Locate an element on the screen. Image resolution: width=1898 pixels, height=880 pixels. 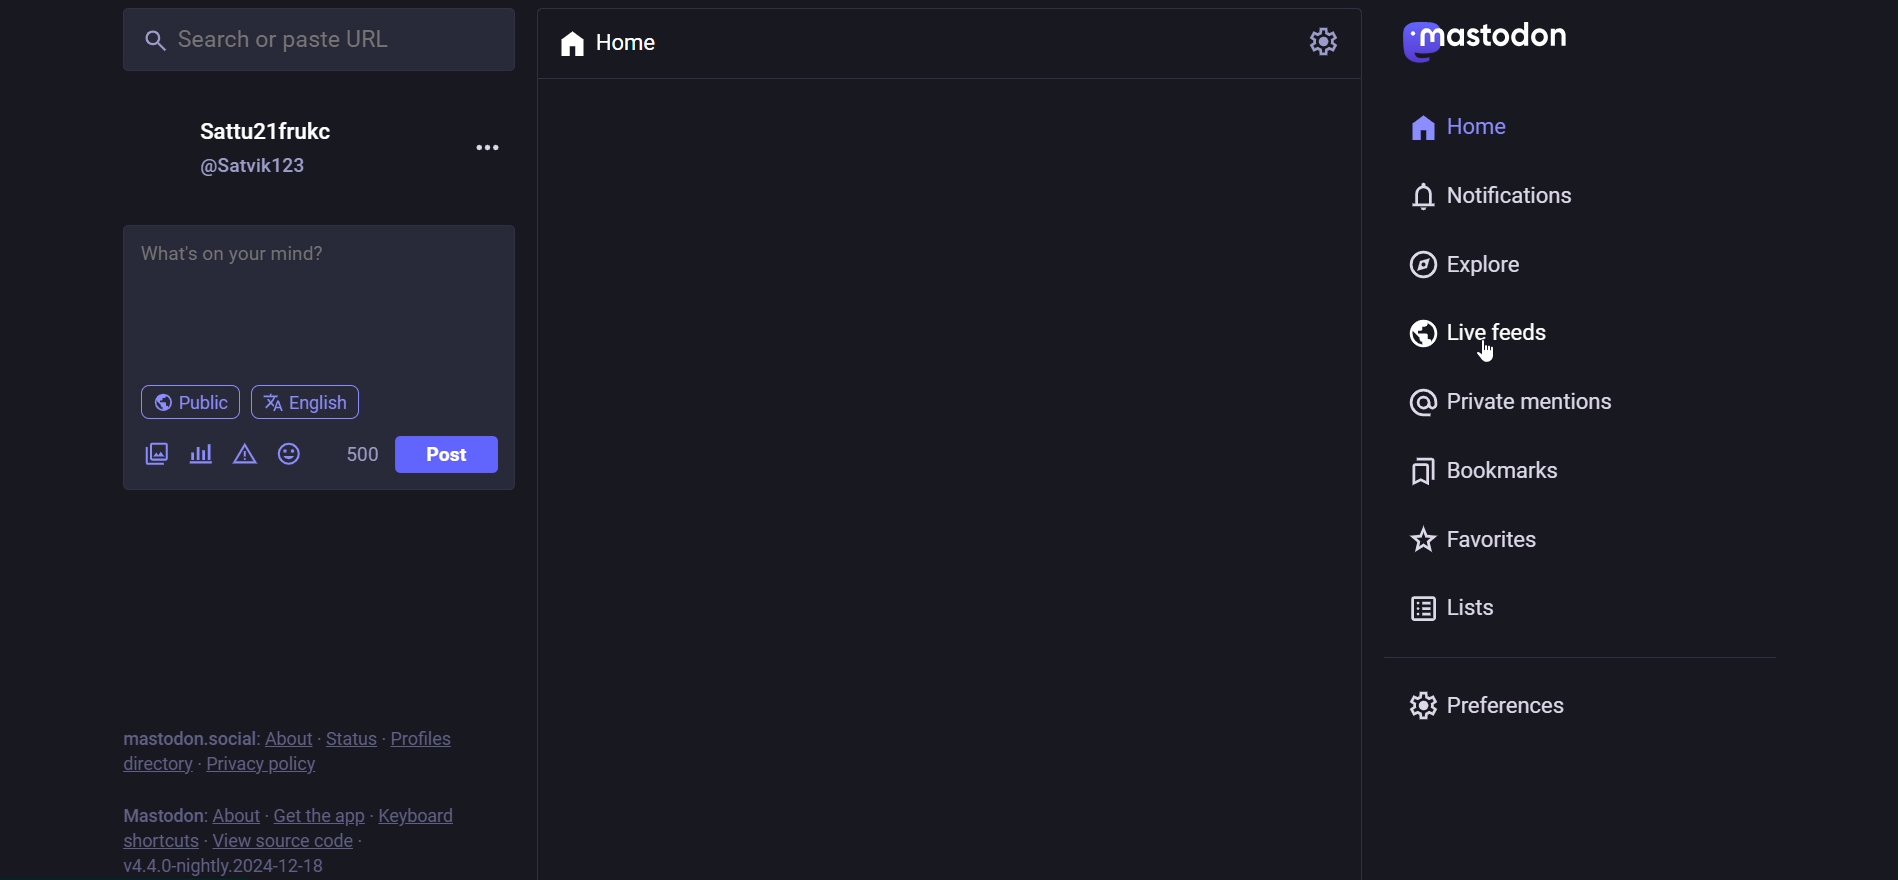
mastodon social is located at coordinates (184, 811).